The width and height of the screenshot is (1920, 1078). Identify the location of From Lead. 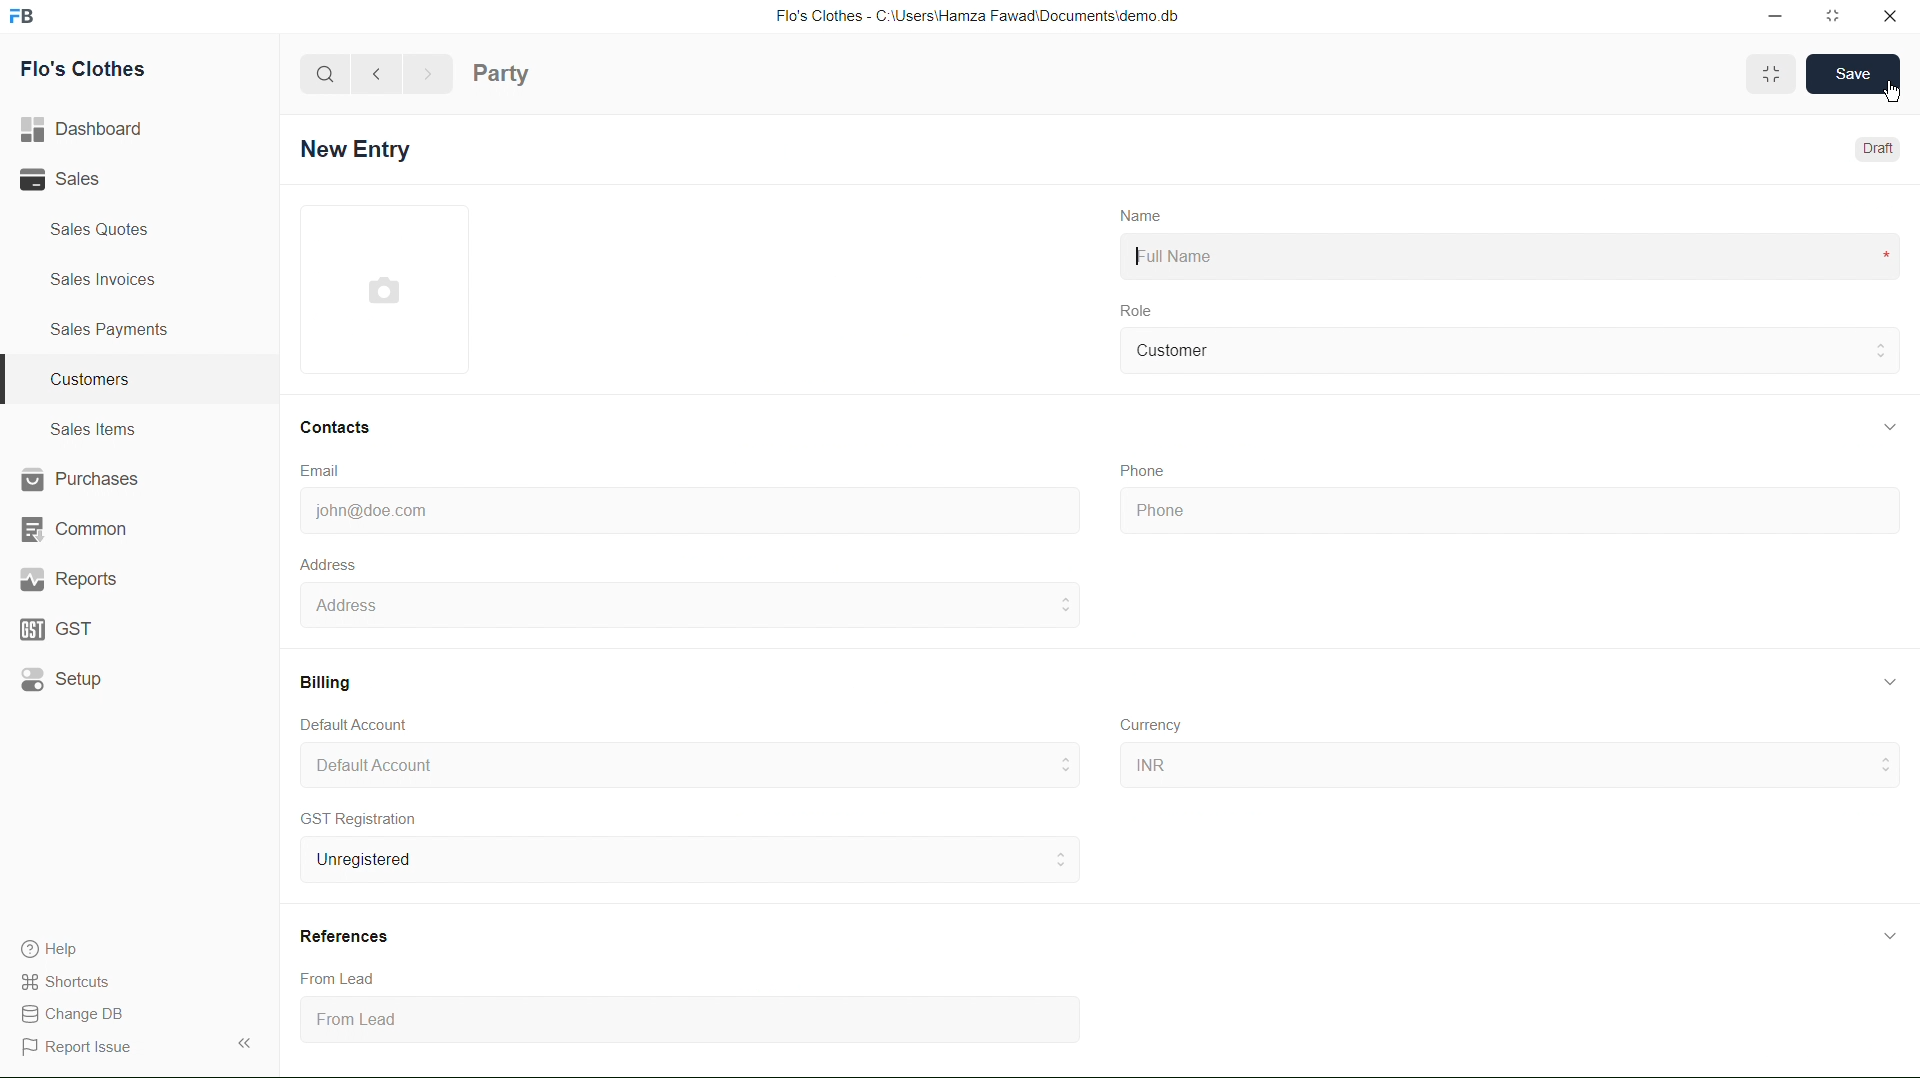
(491, 1022).